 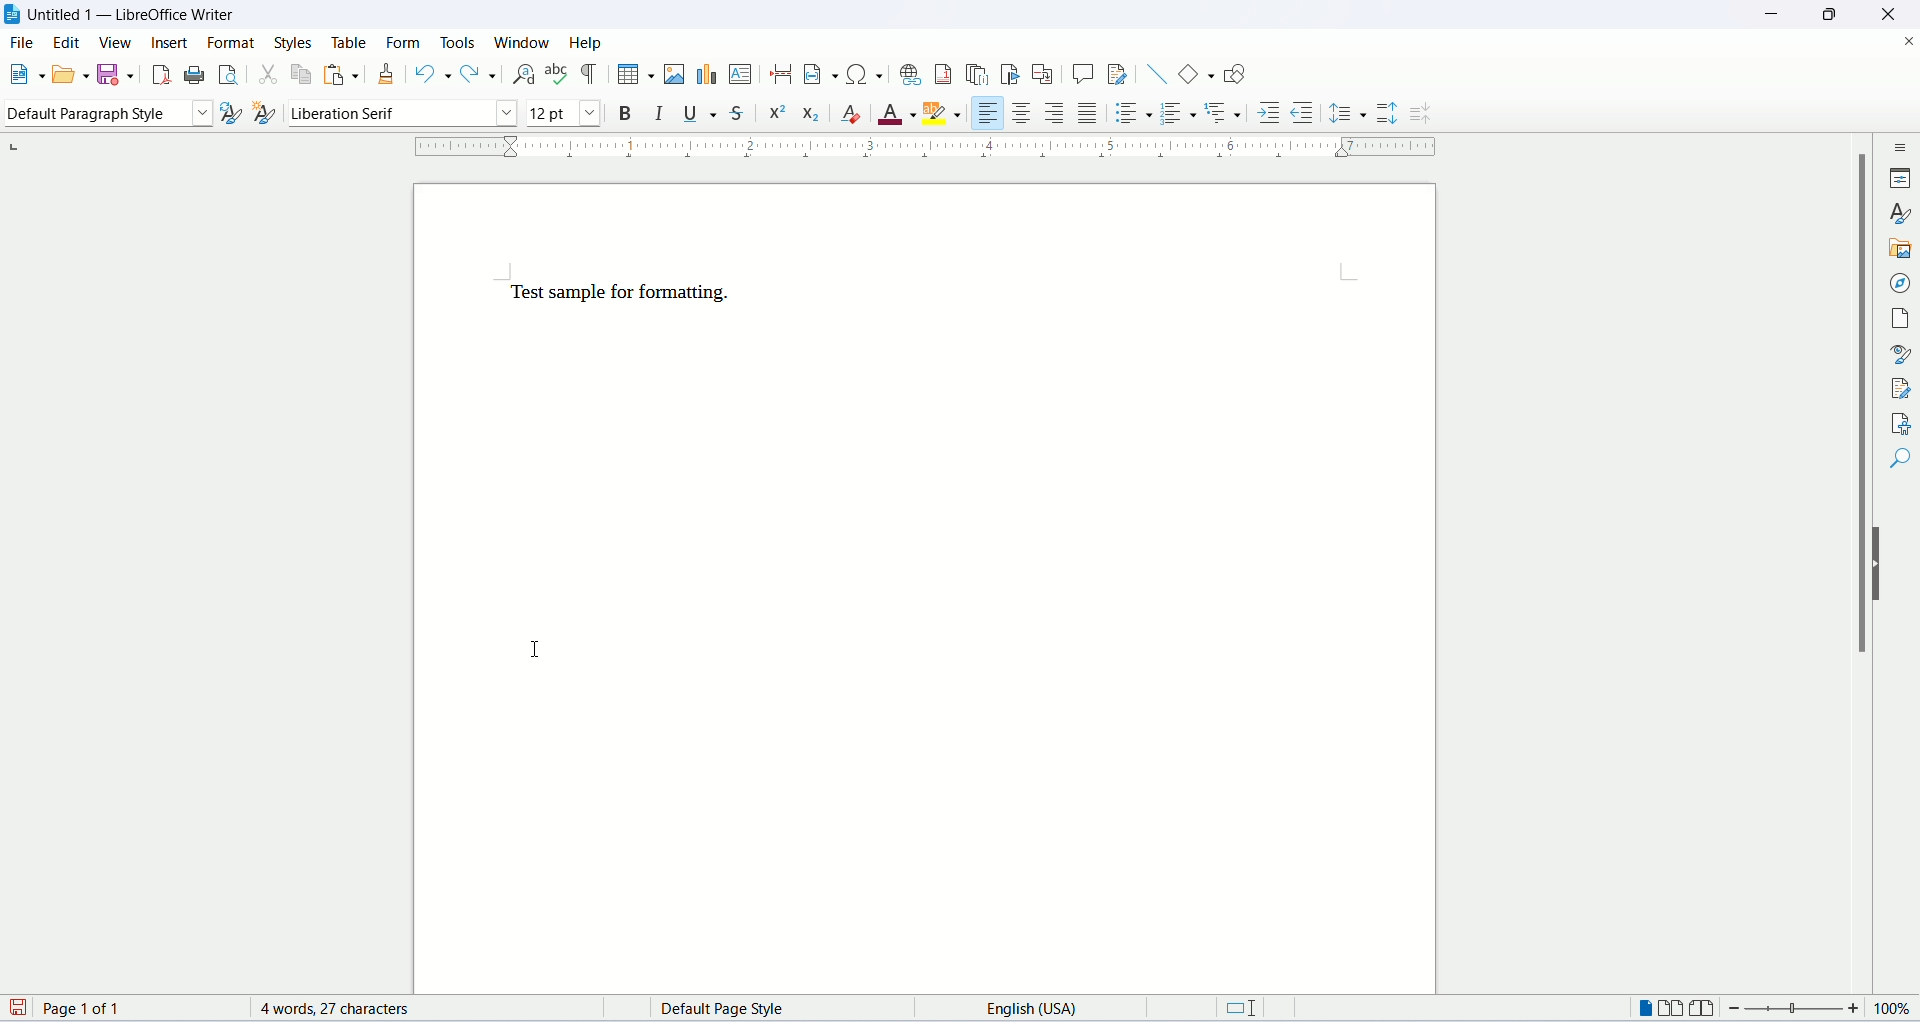 I want to click on maximize, so click(x=1829, y=14).